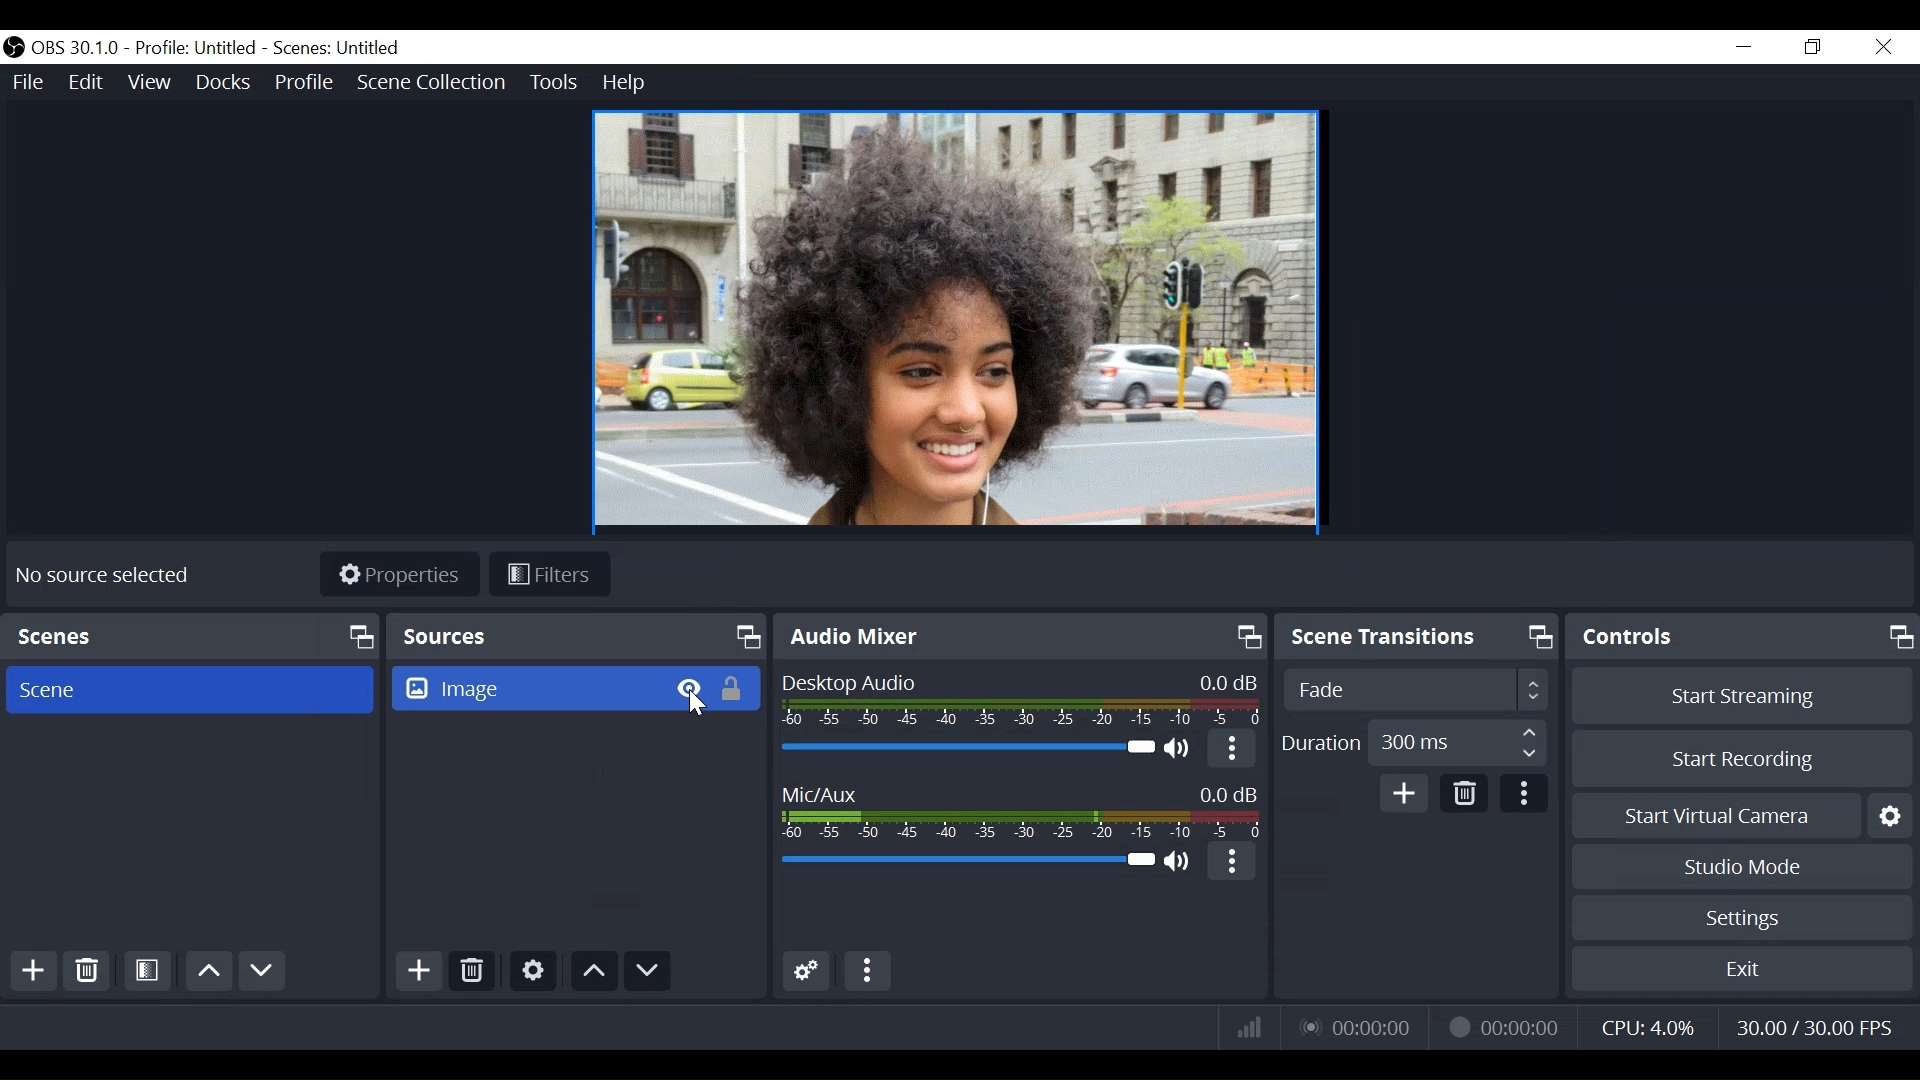  What do you see at coordinates (195, 690) in the screenshot?
I see `Scene` at bounding box center [195, 690].